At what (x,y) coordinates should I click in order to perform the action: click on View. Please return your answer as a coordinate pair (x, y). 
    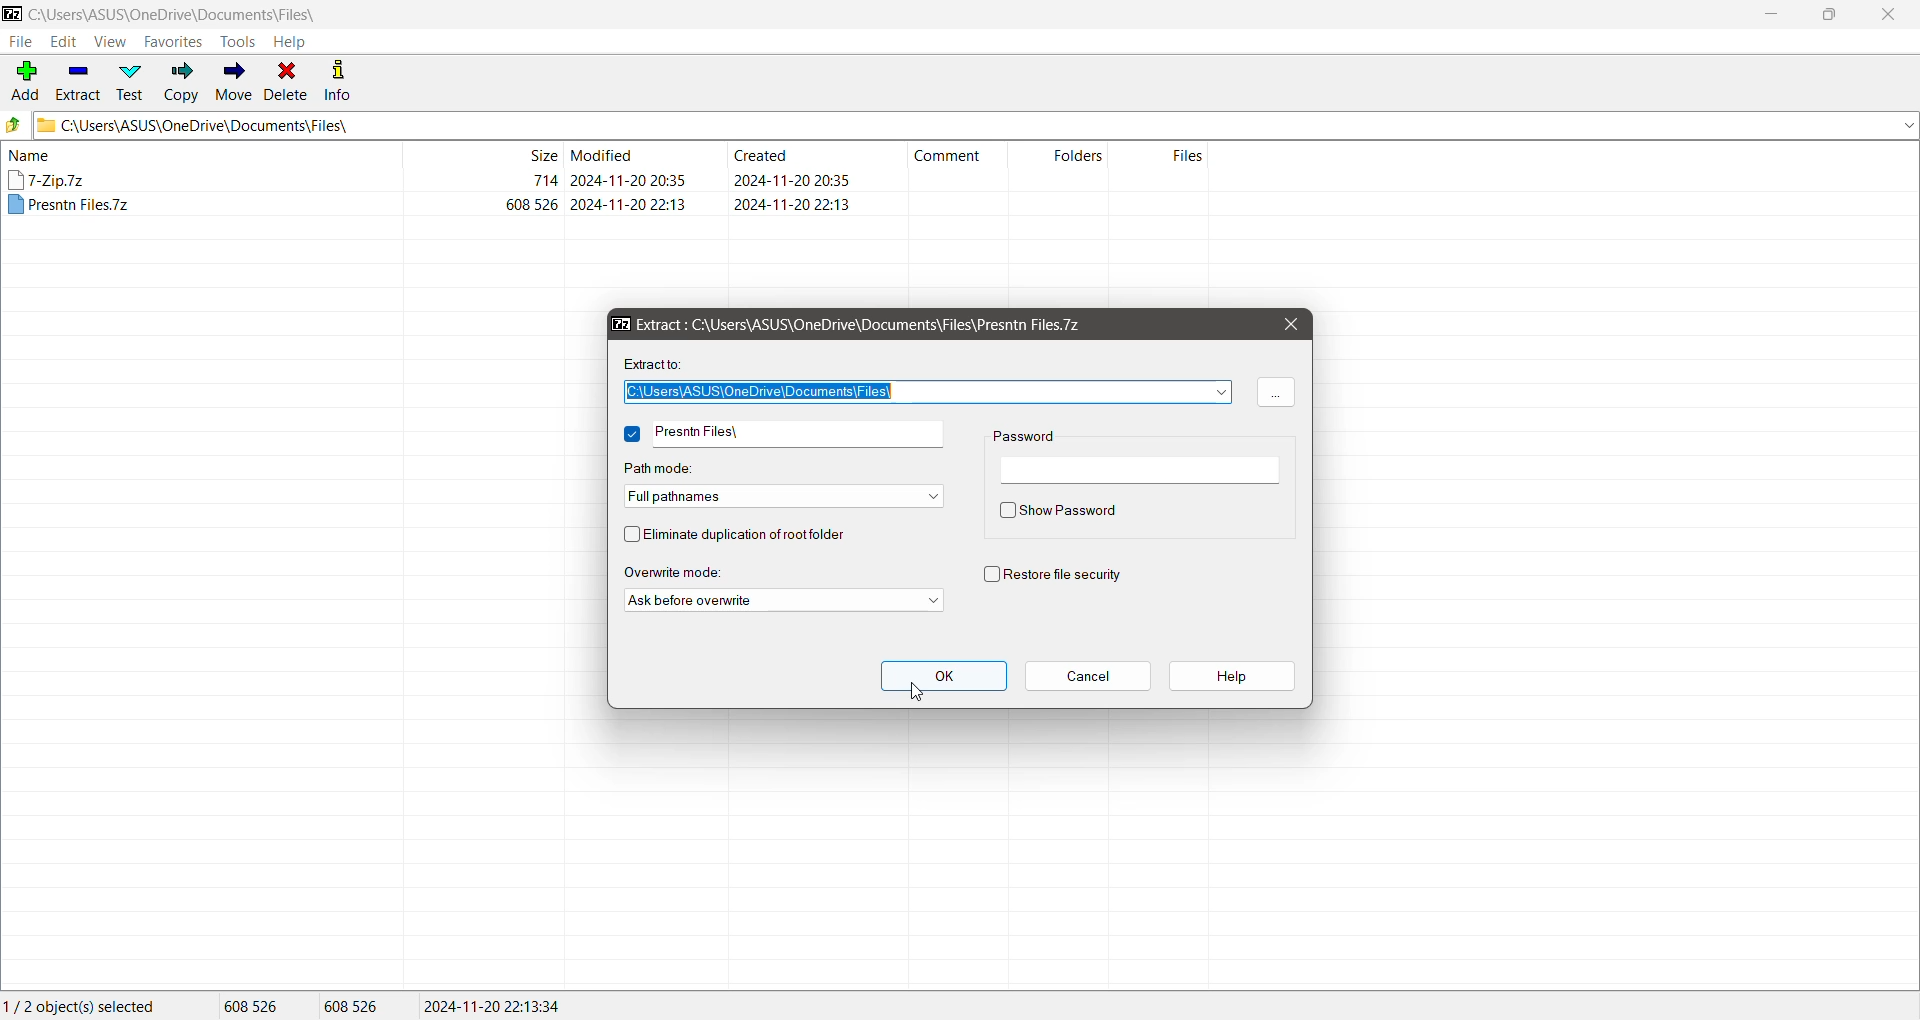
    Looking at the image, I should click on (111, 41).